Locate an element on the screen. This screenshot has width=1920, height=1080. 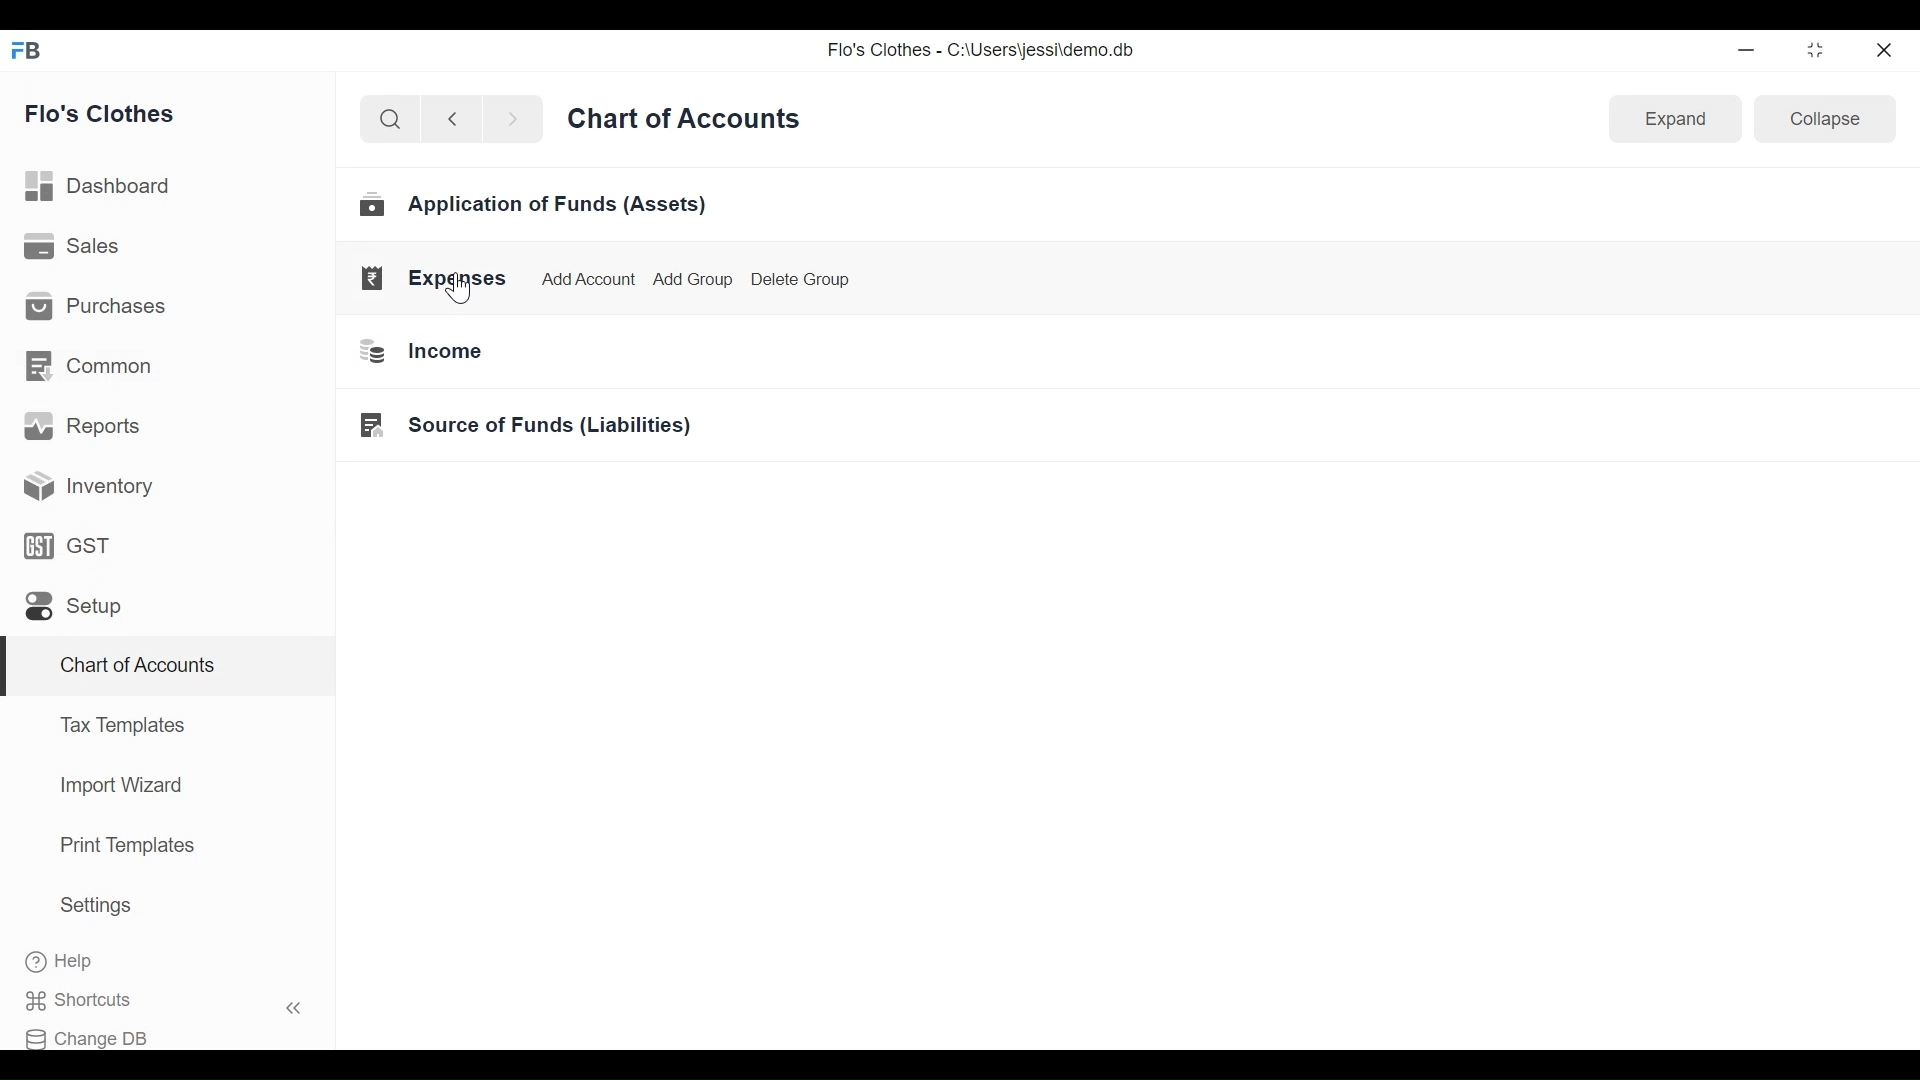
Chart of Accounts is located at coordinates (133, 668).